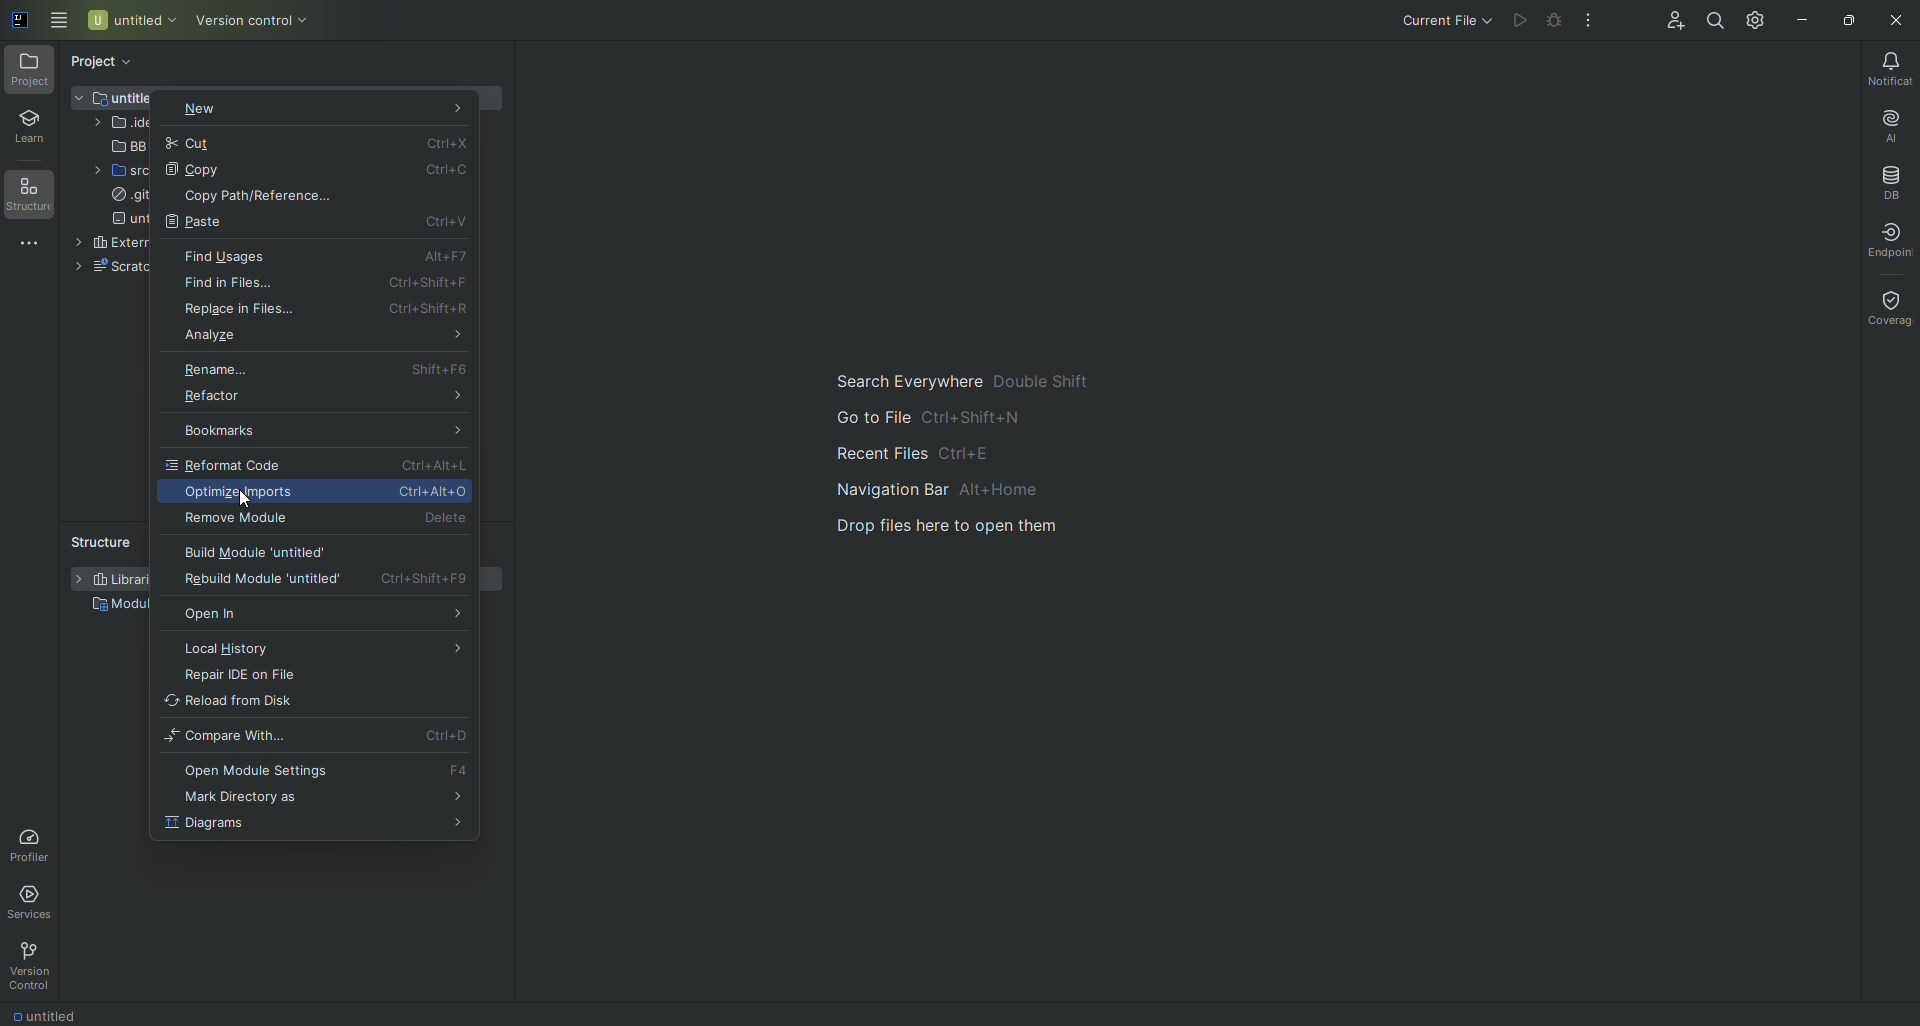 This screenshot has width=1920, height=1026. I want to click on AI Assistant, so click(1877, 125).